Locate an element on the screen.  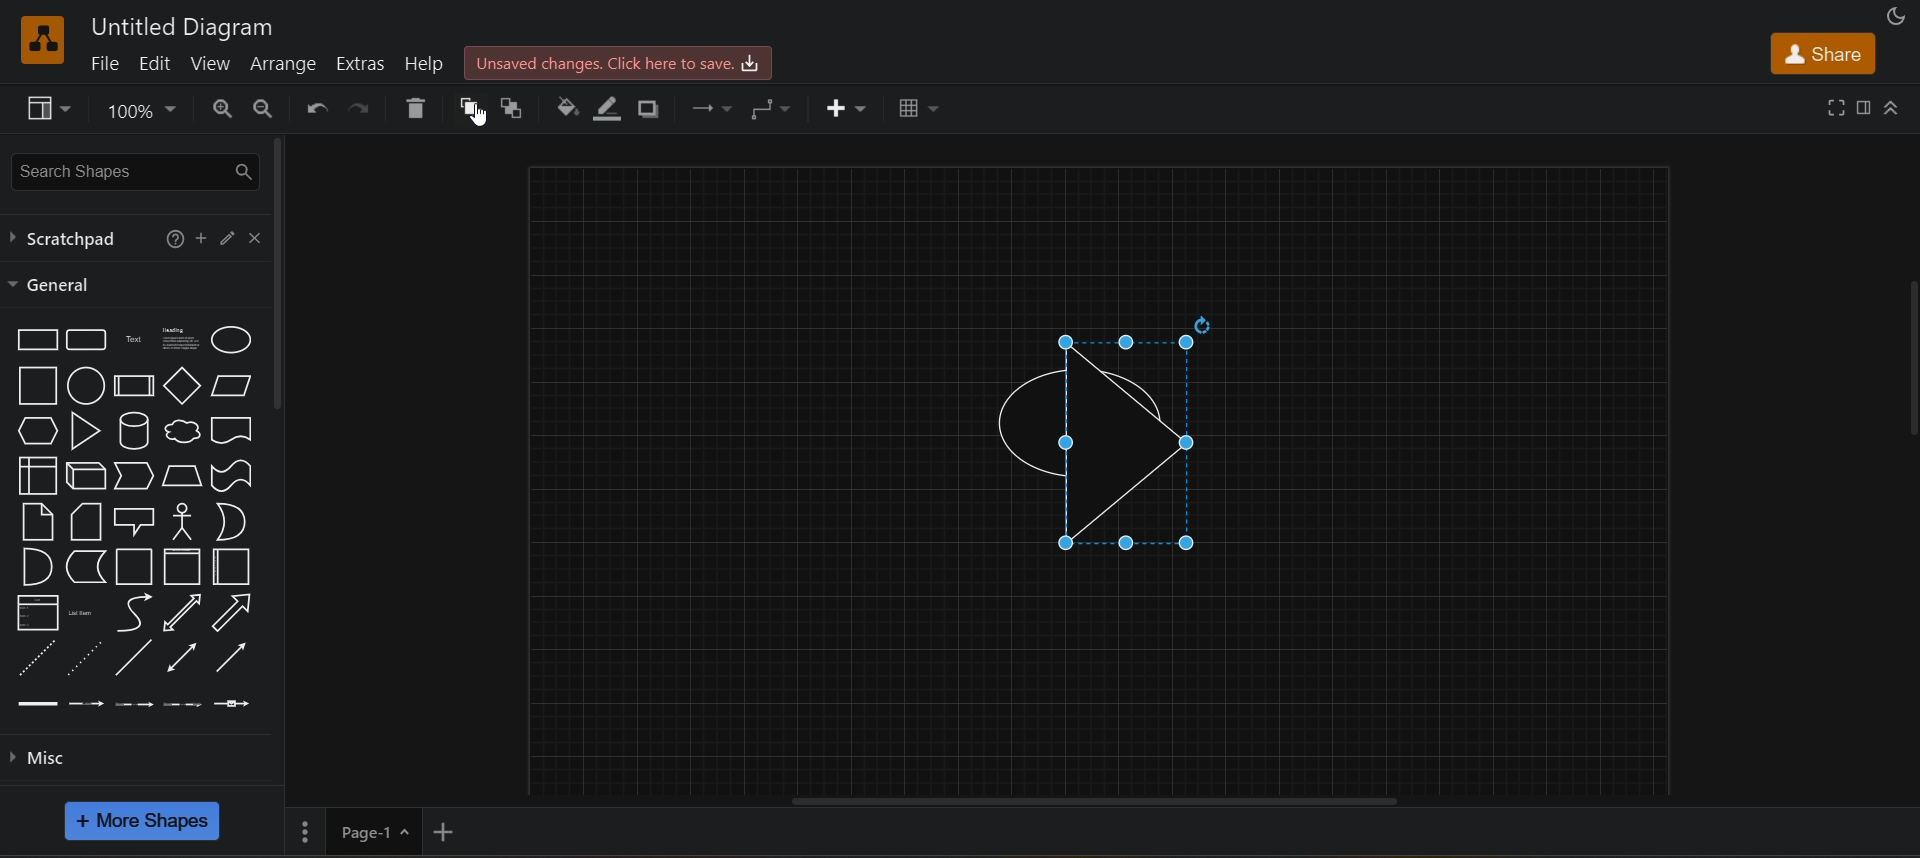
page 1 is located at coordinates (354, 829).